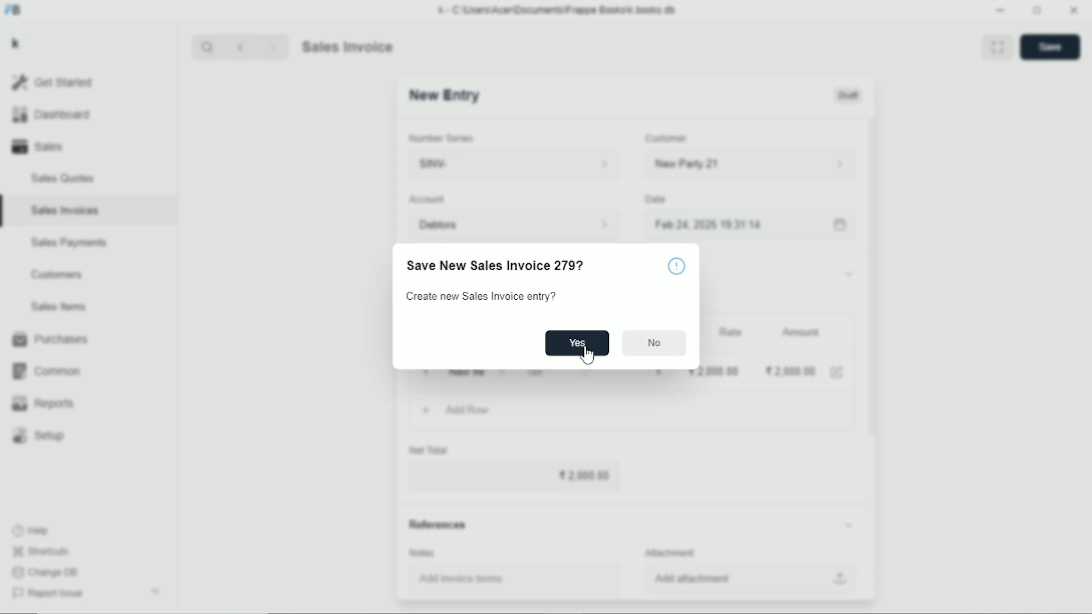 The height and width of the screenshot is (614, 1092). Describe the element at coordinates (752, 164) in the screenshot. I see `New party 21` at that location.